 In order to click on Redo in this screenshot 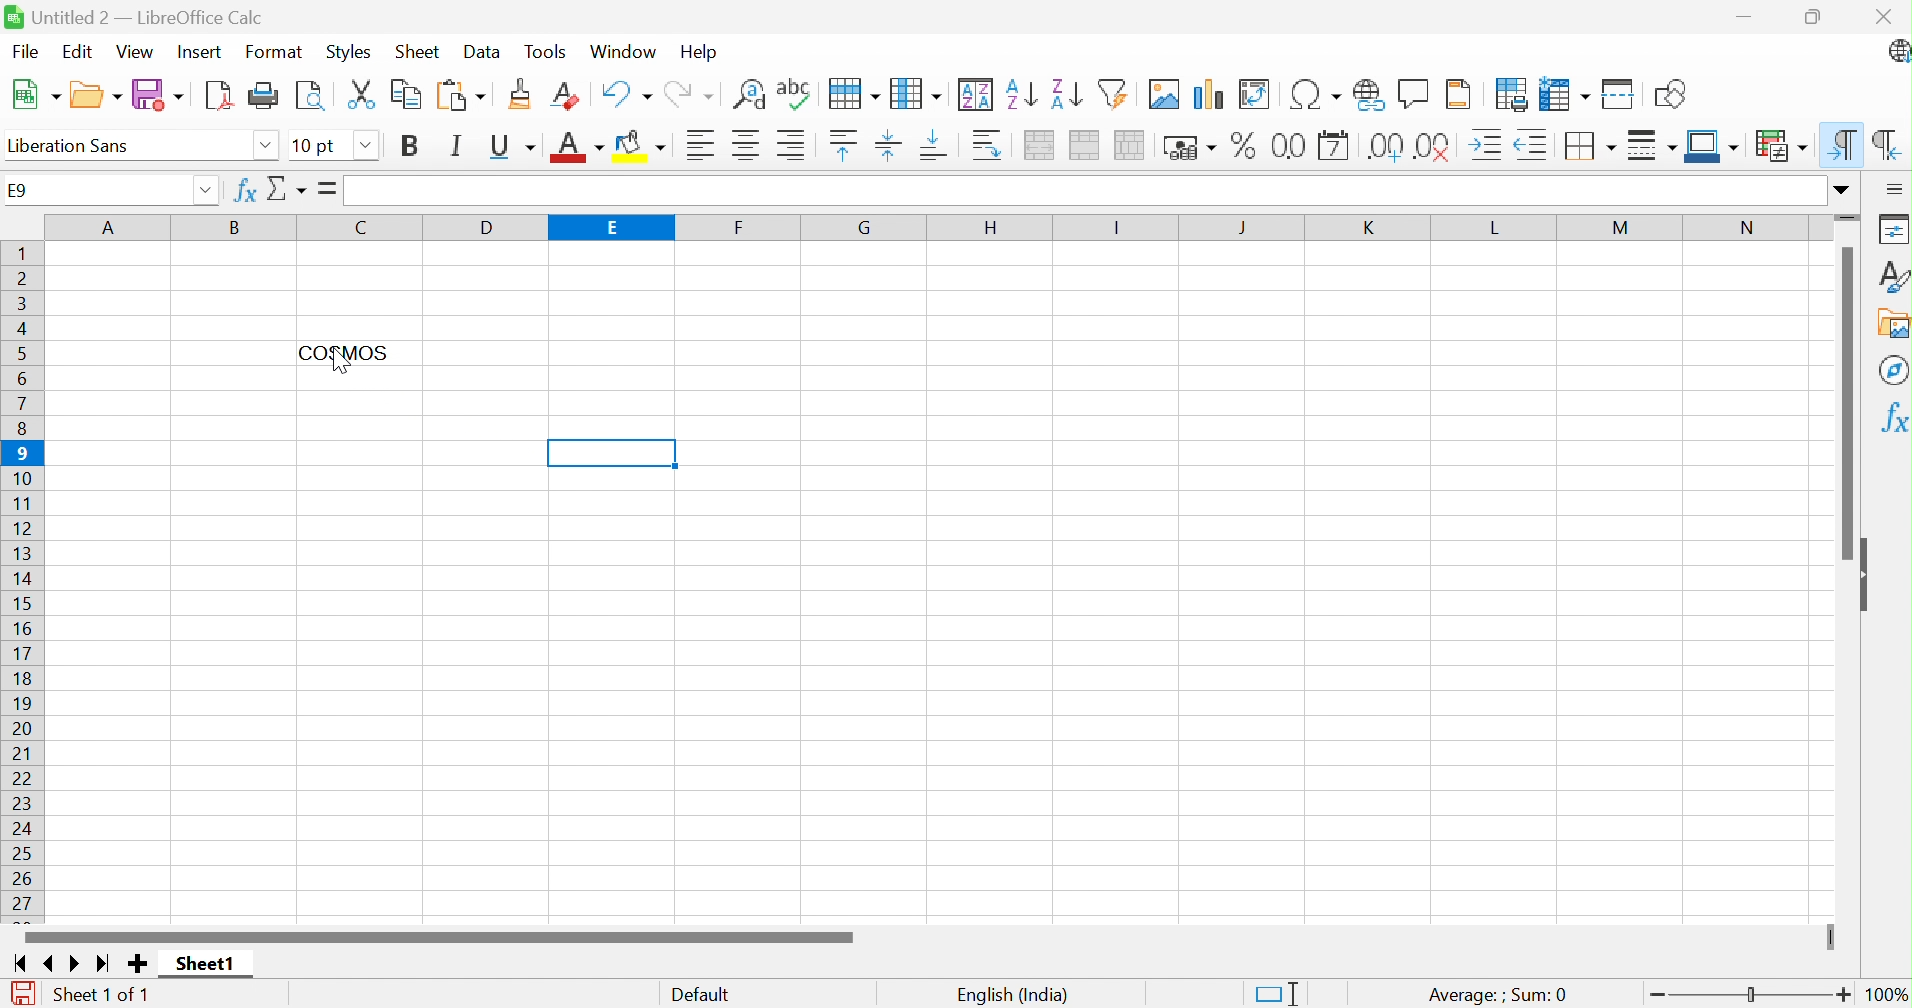, I will do `click(688, 96)`.